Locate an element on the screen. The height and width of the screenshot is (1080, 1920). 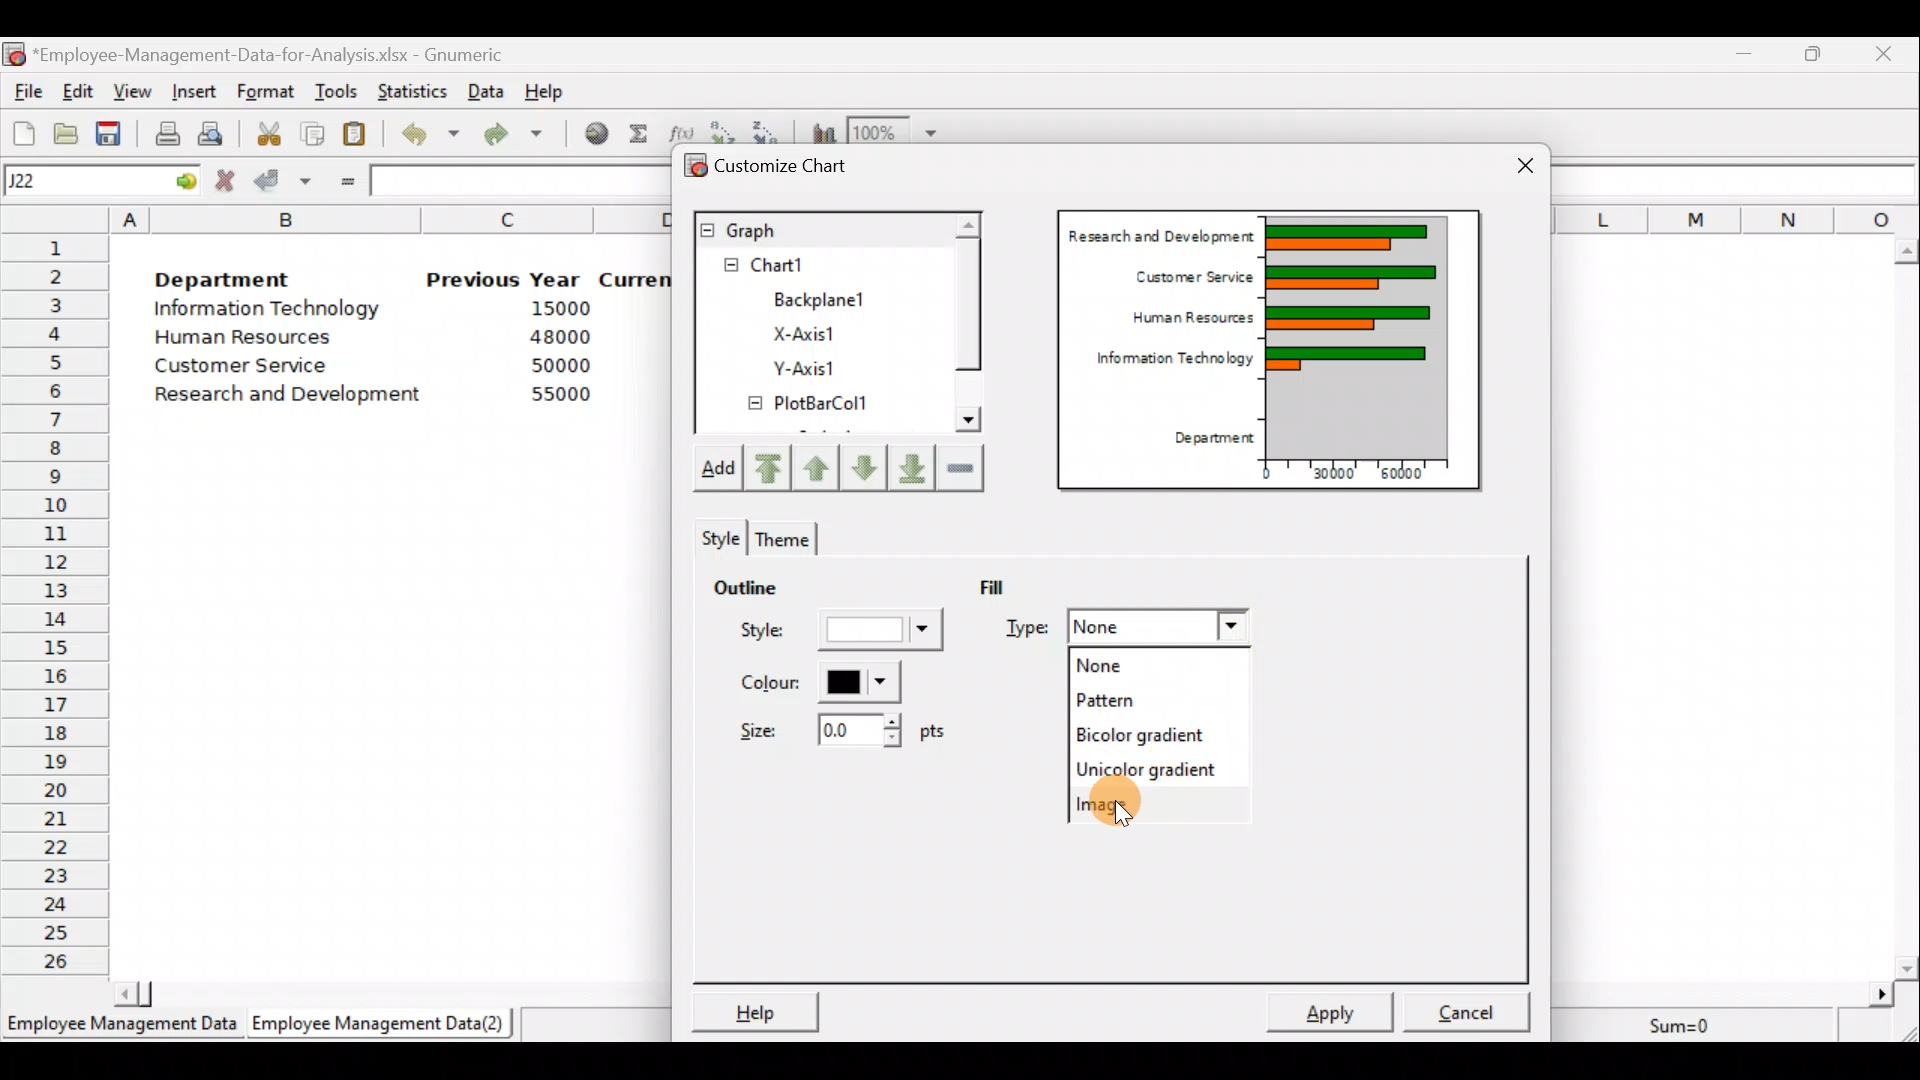
0 is located at coordinates (1265, 472).